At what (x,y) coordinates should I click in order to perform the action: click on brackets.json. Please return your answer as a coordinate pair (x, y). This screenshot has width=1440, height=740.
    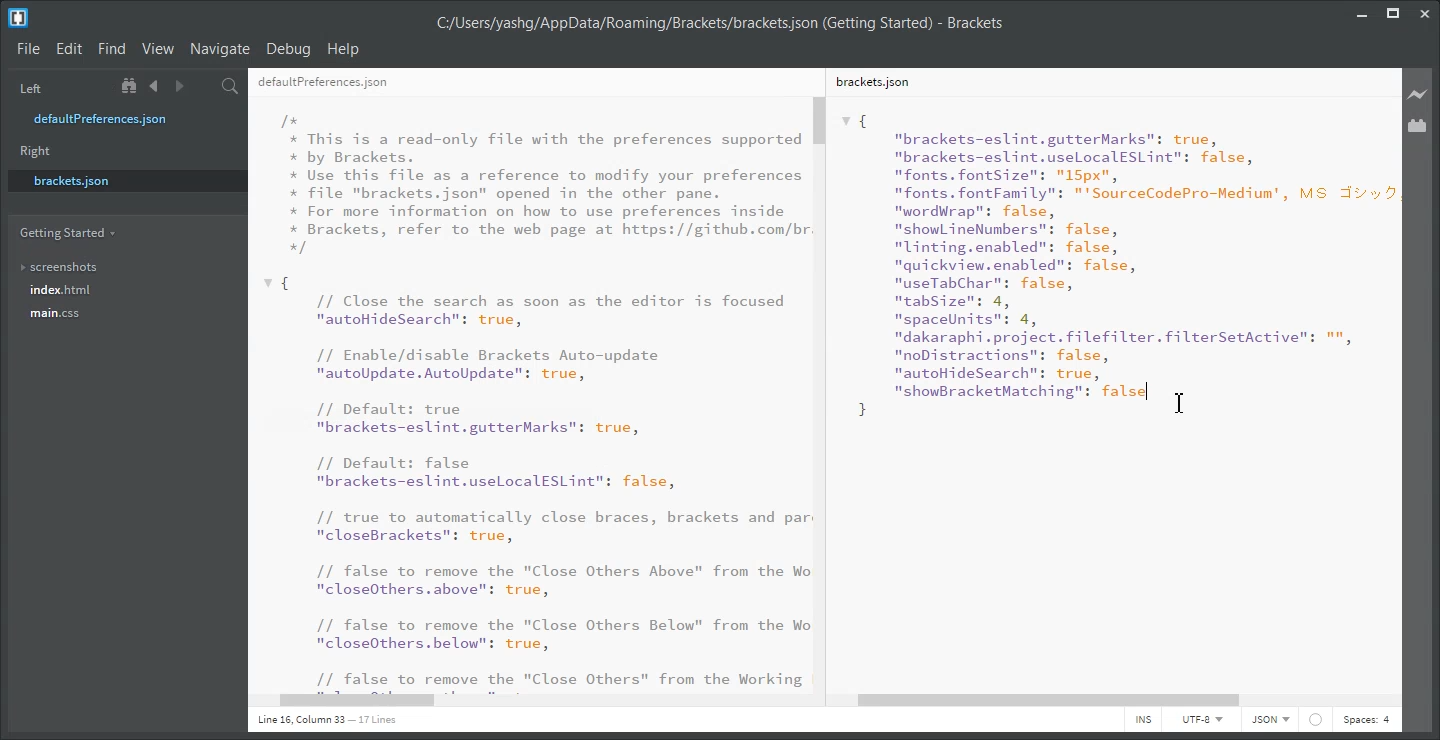
    Looking at the image, I should click on (125, 180).